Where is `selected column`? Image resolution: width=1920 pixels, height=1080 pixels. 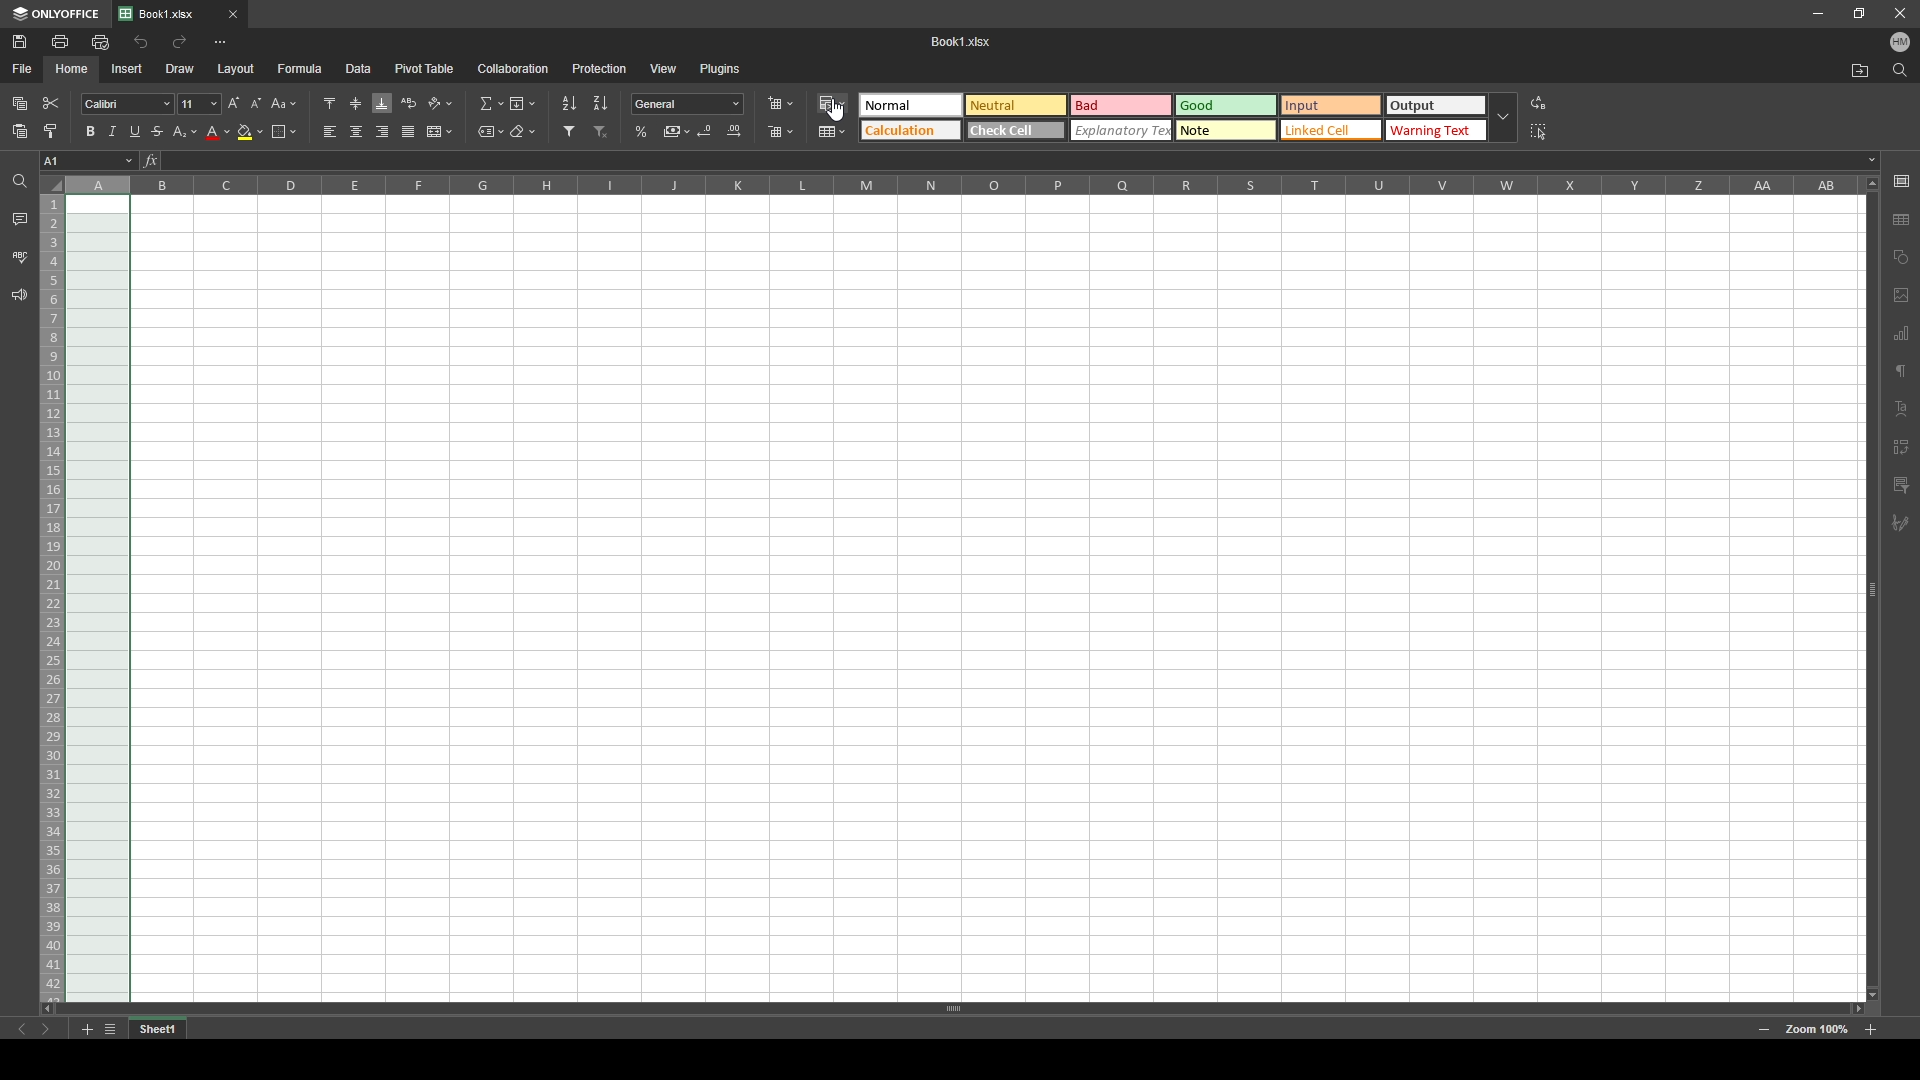 selected column is located at coordinates (98, 185).